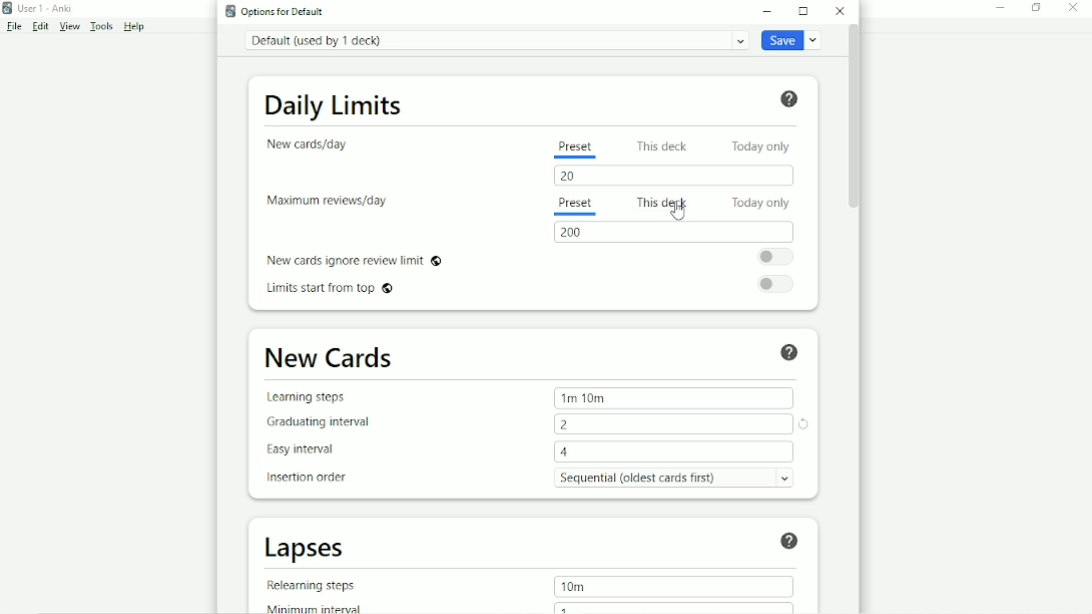 Image resolution: width=1092 pixels, height=614 pixels. What do you see at coordinates (103, 27) in the screenshot?
I see `Tools` at bounding box center [103, 27].